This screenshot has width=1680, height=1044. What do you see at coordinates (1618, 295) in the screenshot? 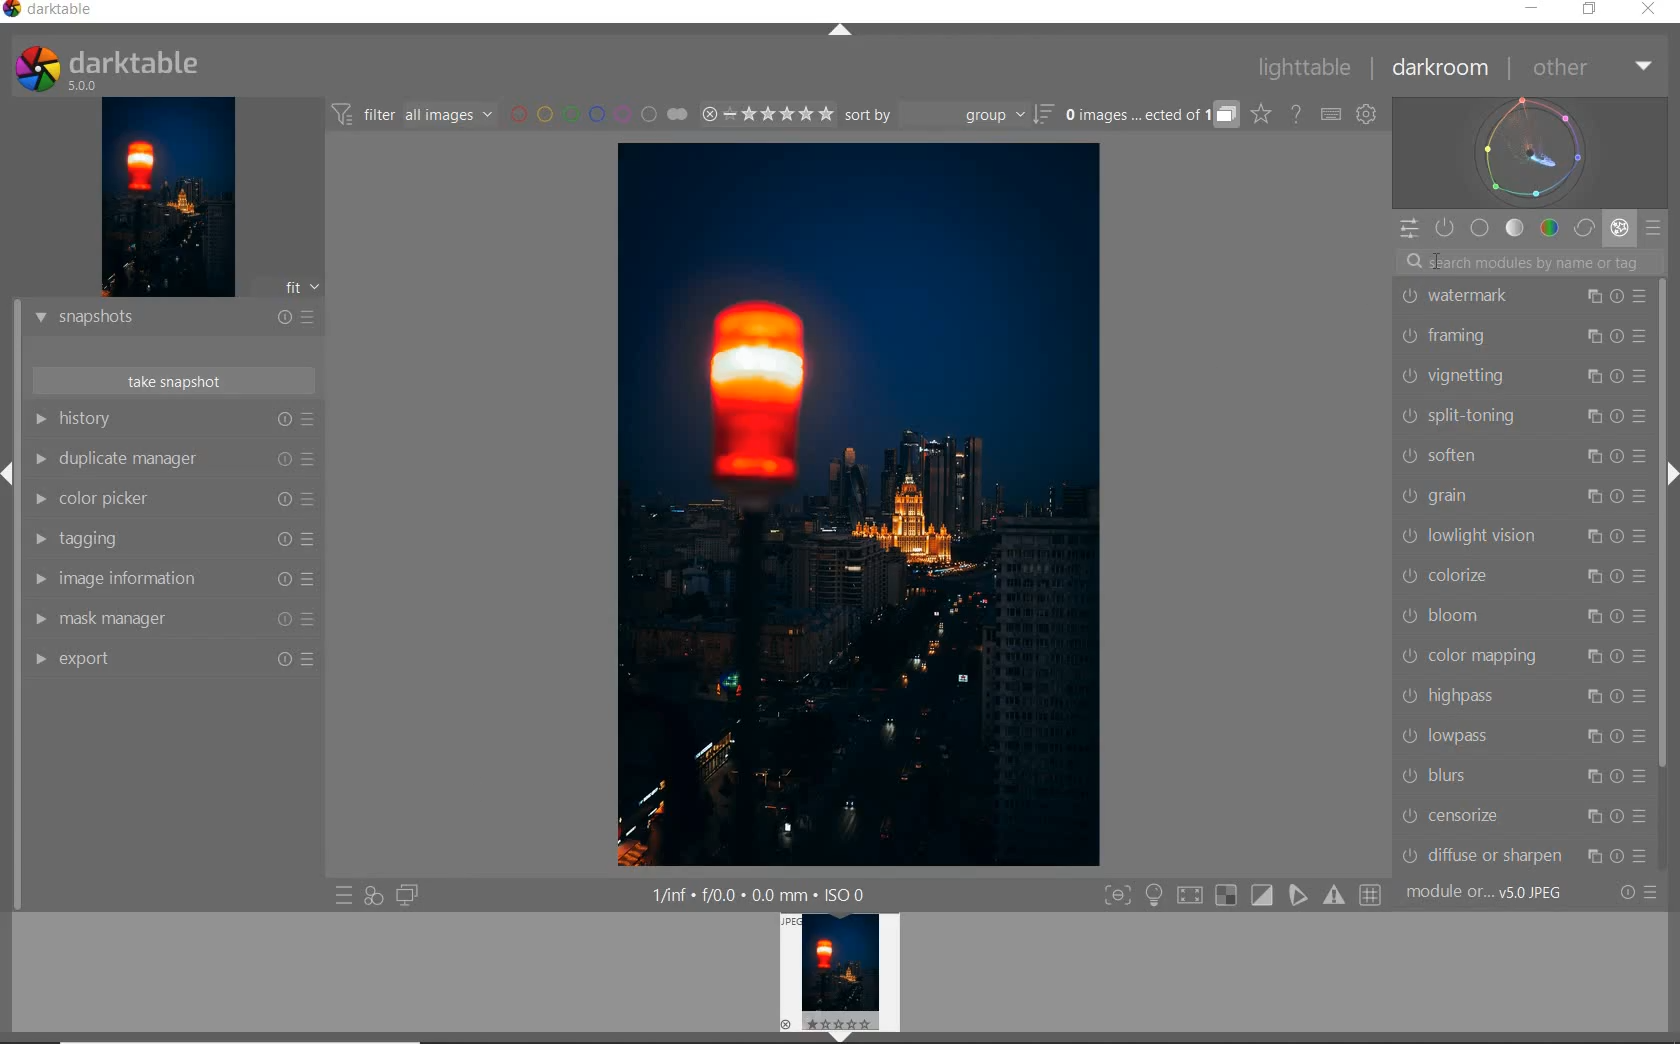
I see `Reset` at bounding box center [1618, 295].